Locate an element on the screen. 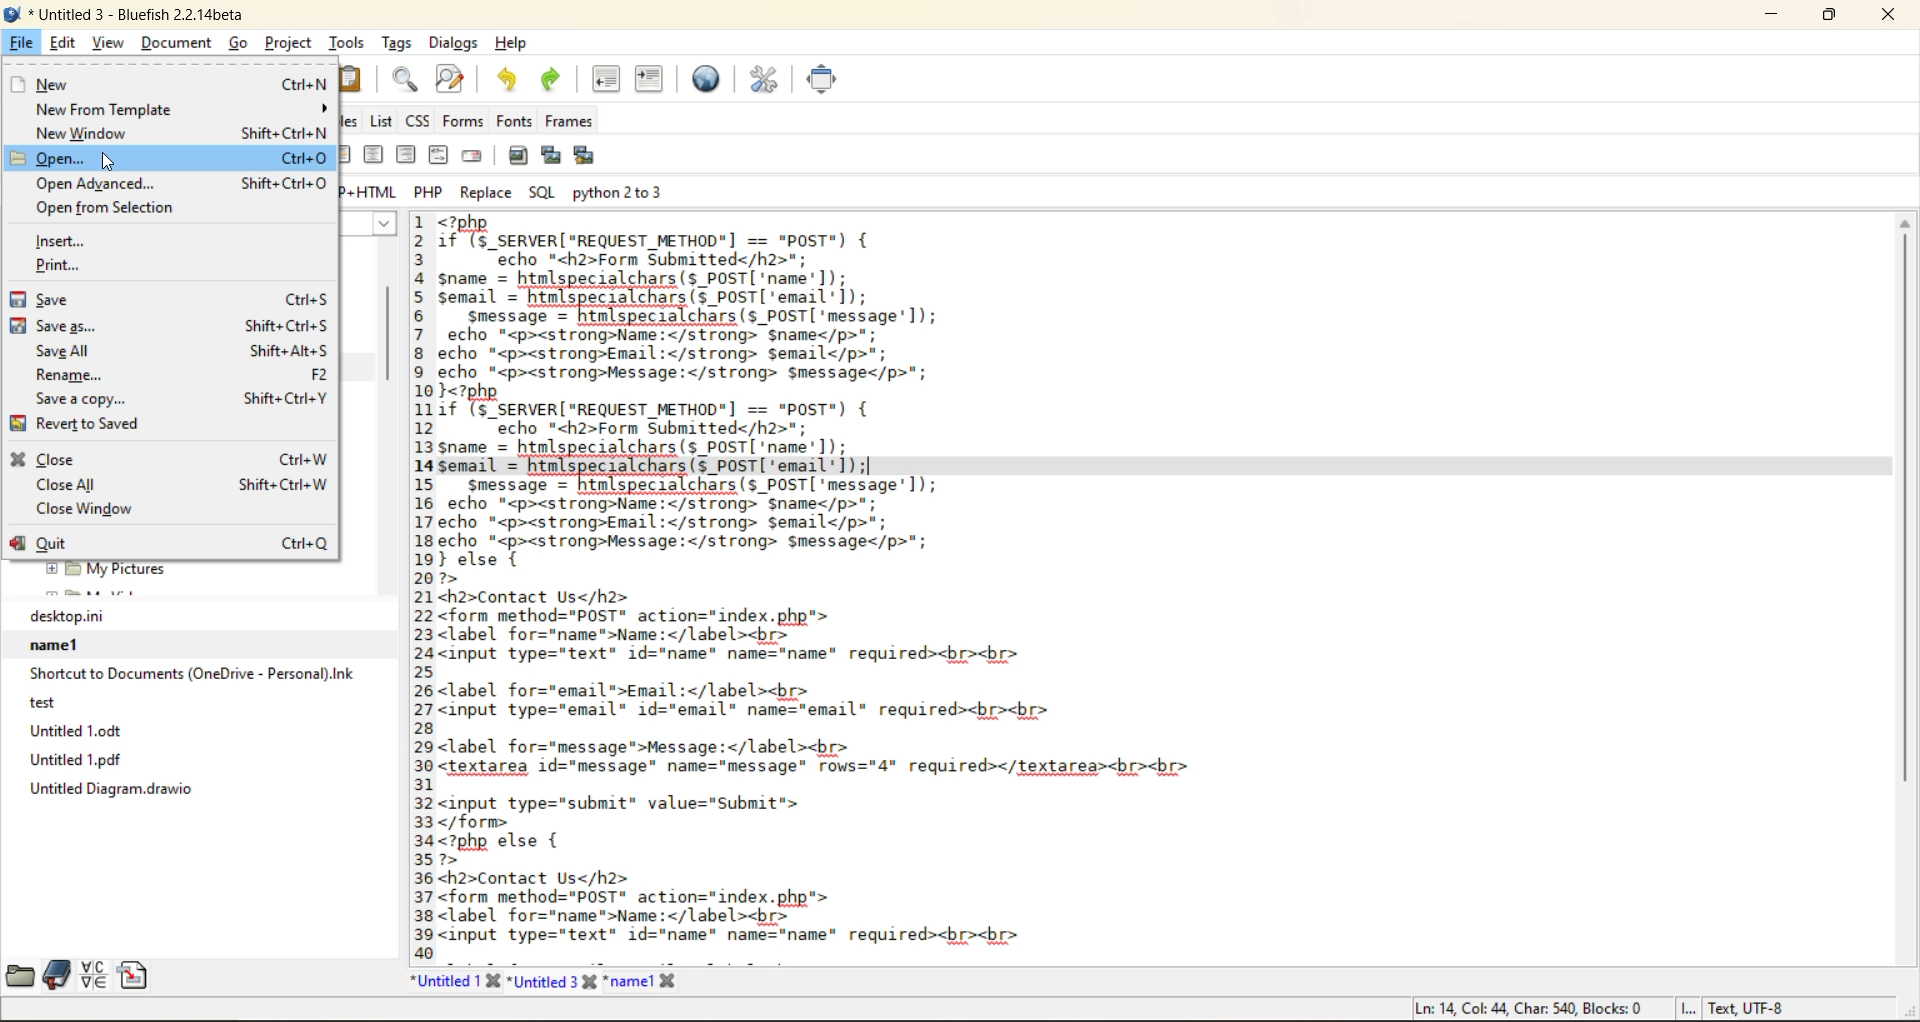 The width and height of the screenshot is (1920, 1022). code editor is located at coordinates (996, 581).